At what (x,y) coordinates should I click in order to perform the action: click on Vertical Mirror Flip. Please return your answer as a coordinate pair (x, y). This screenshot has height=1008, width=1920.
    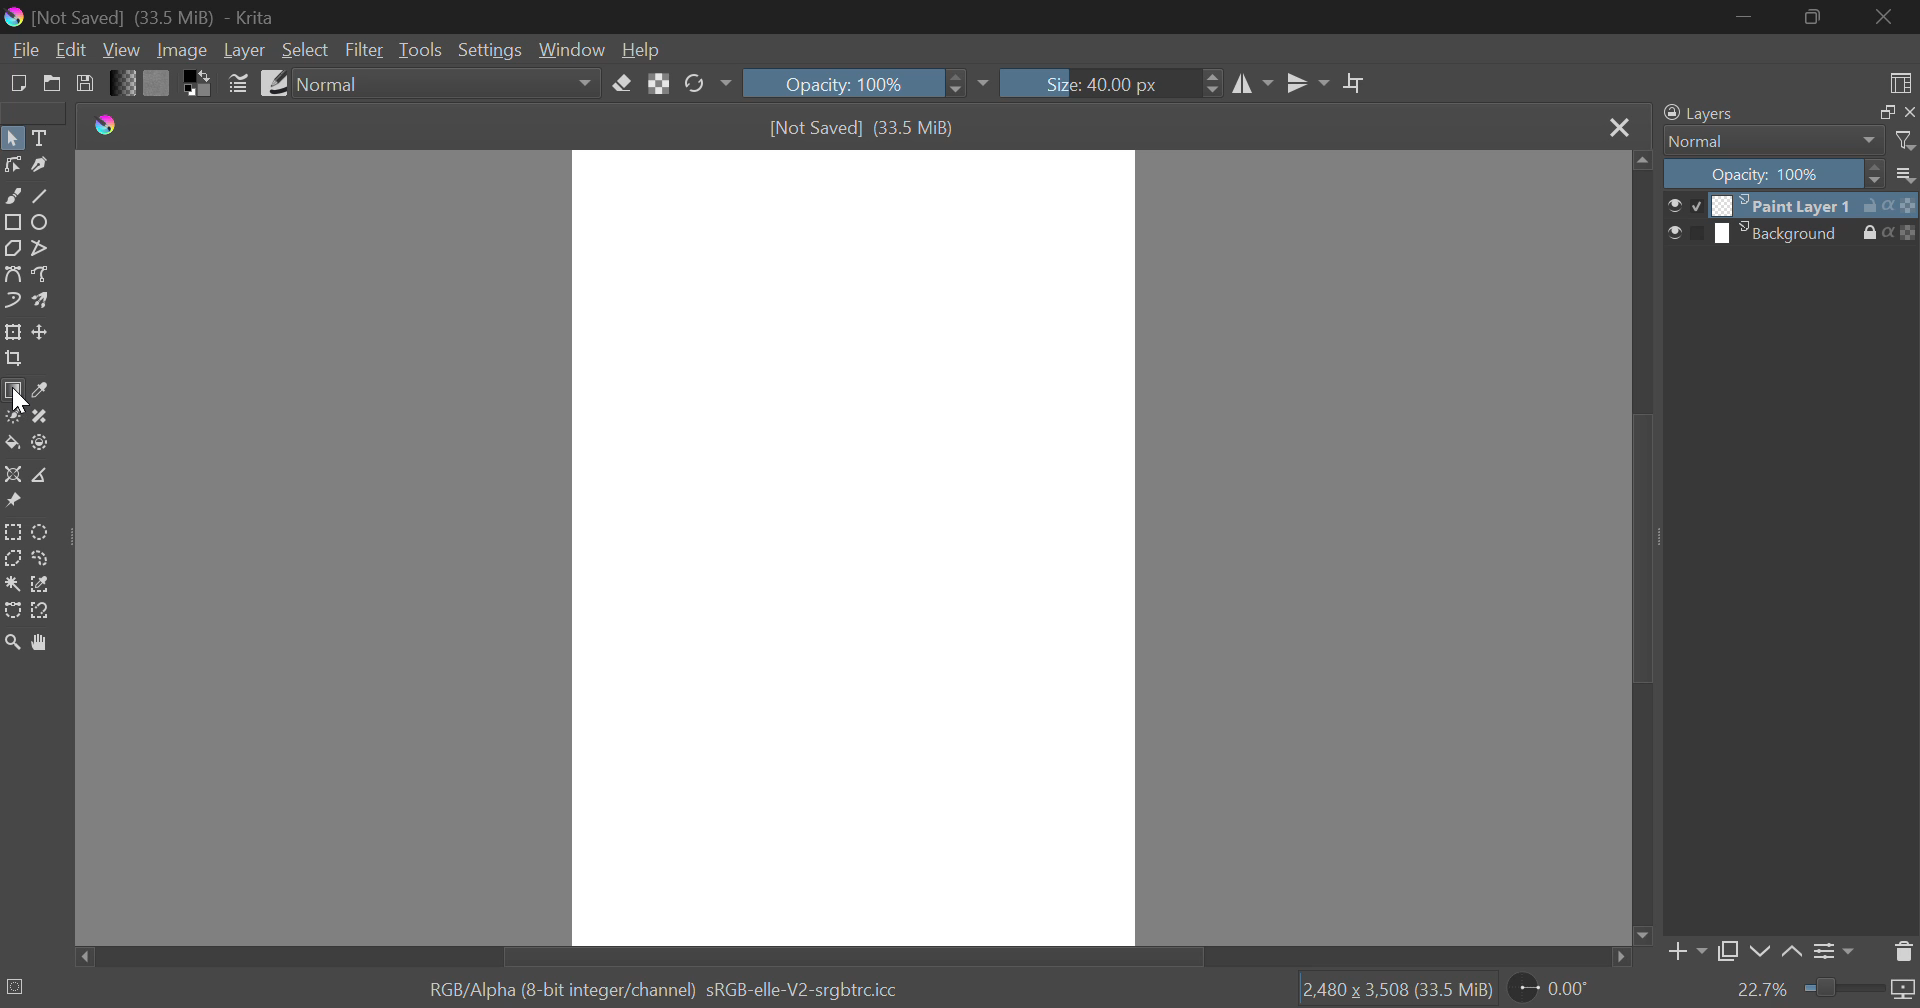
    Looking at the image, I should click on (1253, 86).